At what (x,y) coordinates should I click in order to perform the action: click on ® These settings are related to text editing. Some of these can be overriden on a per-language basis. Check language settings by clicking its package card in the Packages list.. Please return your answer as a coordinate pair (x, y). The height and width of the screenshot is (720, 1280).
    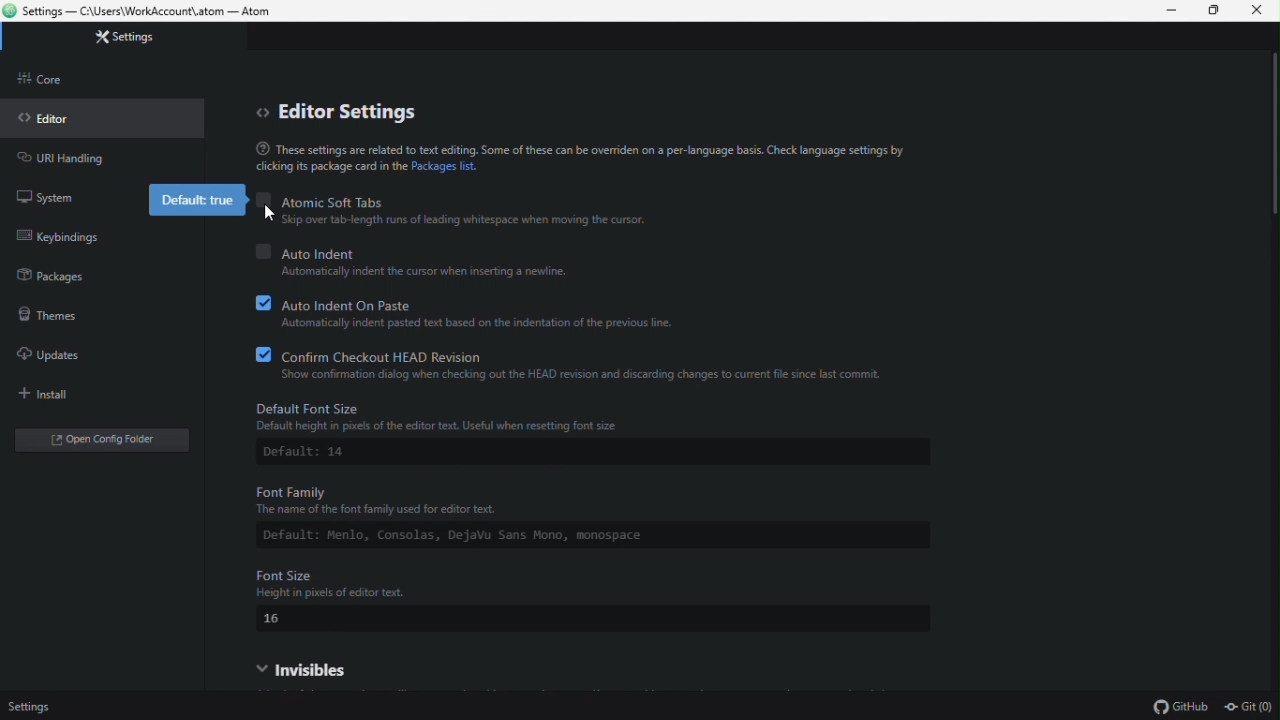
    Looking at the image, I should click on (574, 155).